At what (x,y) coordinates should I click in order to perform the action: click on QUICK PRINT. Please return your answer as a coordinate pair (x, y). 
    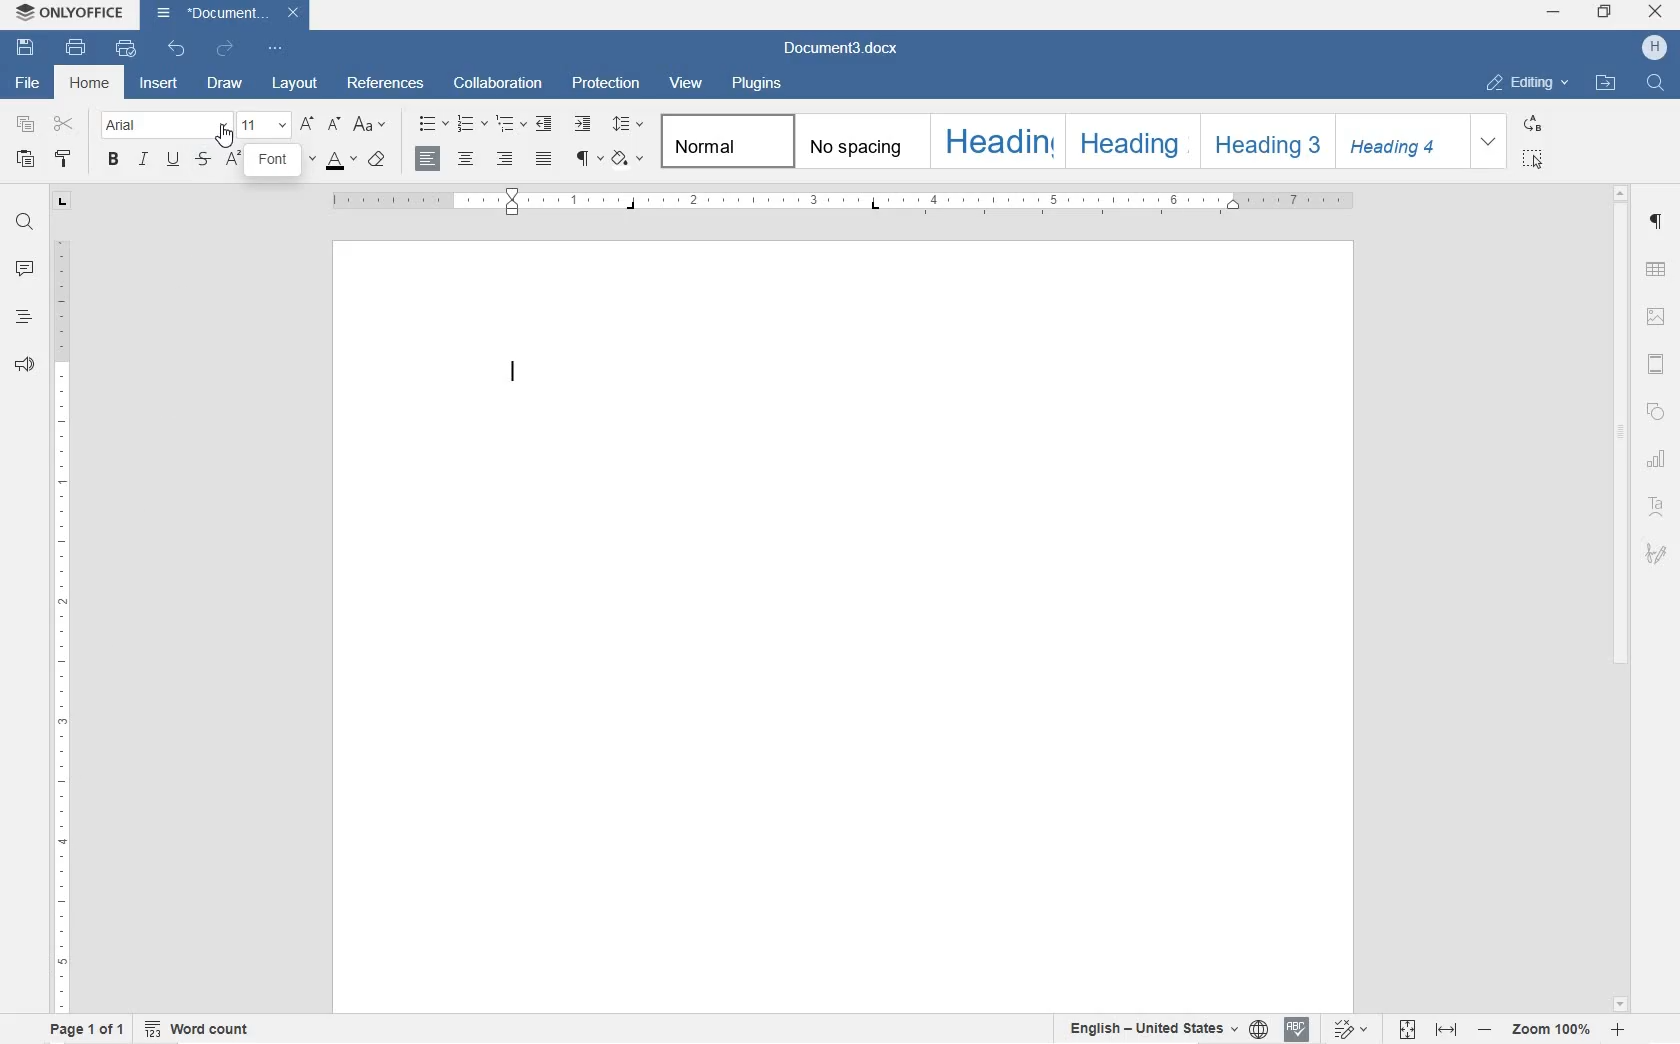
    Looking at the image, I should click on (123, 48).